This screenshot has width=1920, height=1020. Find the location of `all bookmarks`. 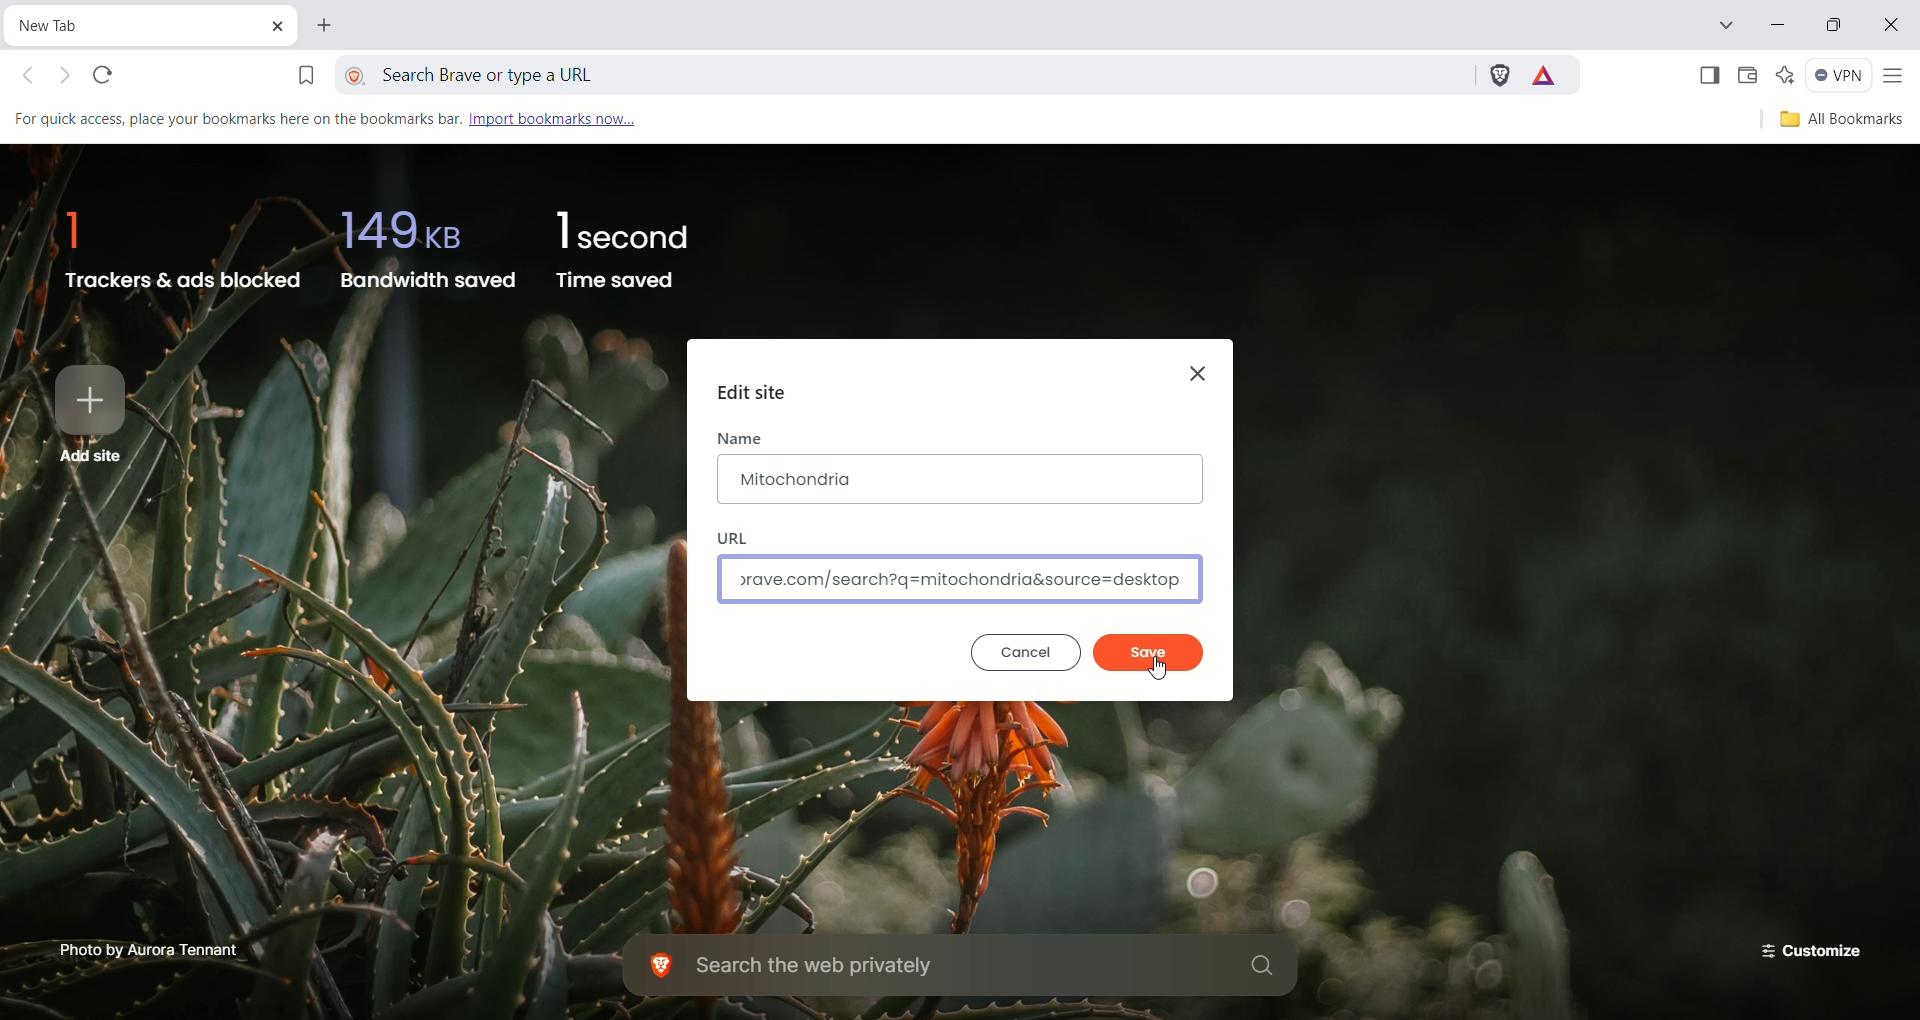

all bookmarks is located at coordinates (1838, 121).